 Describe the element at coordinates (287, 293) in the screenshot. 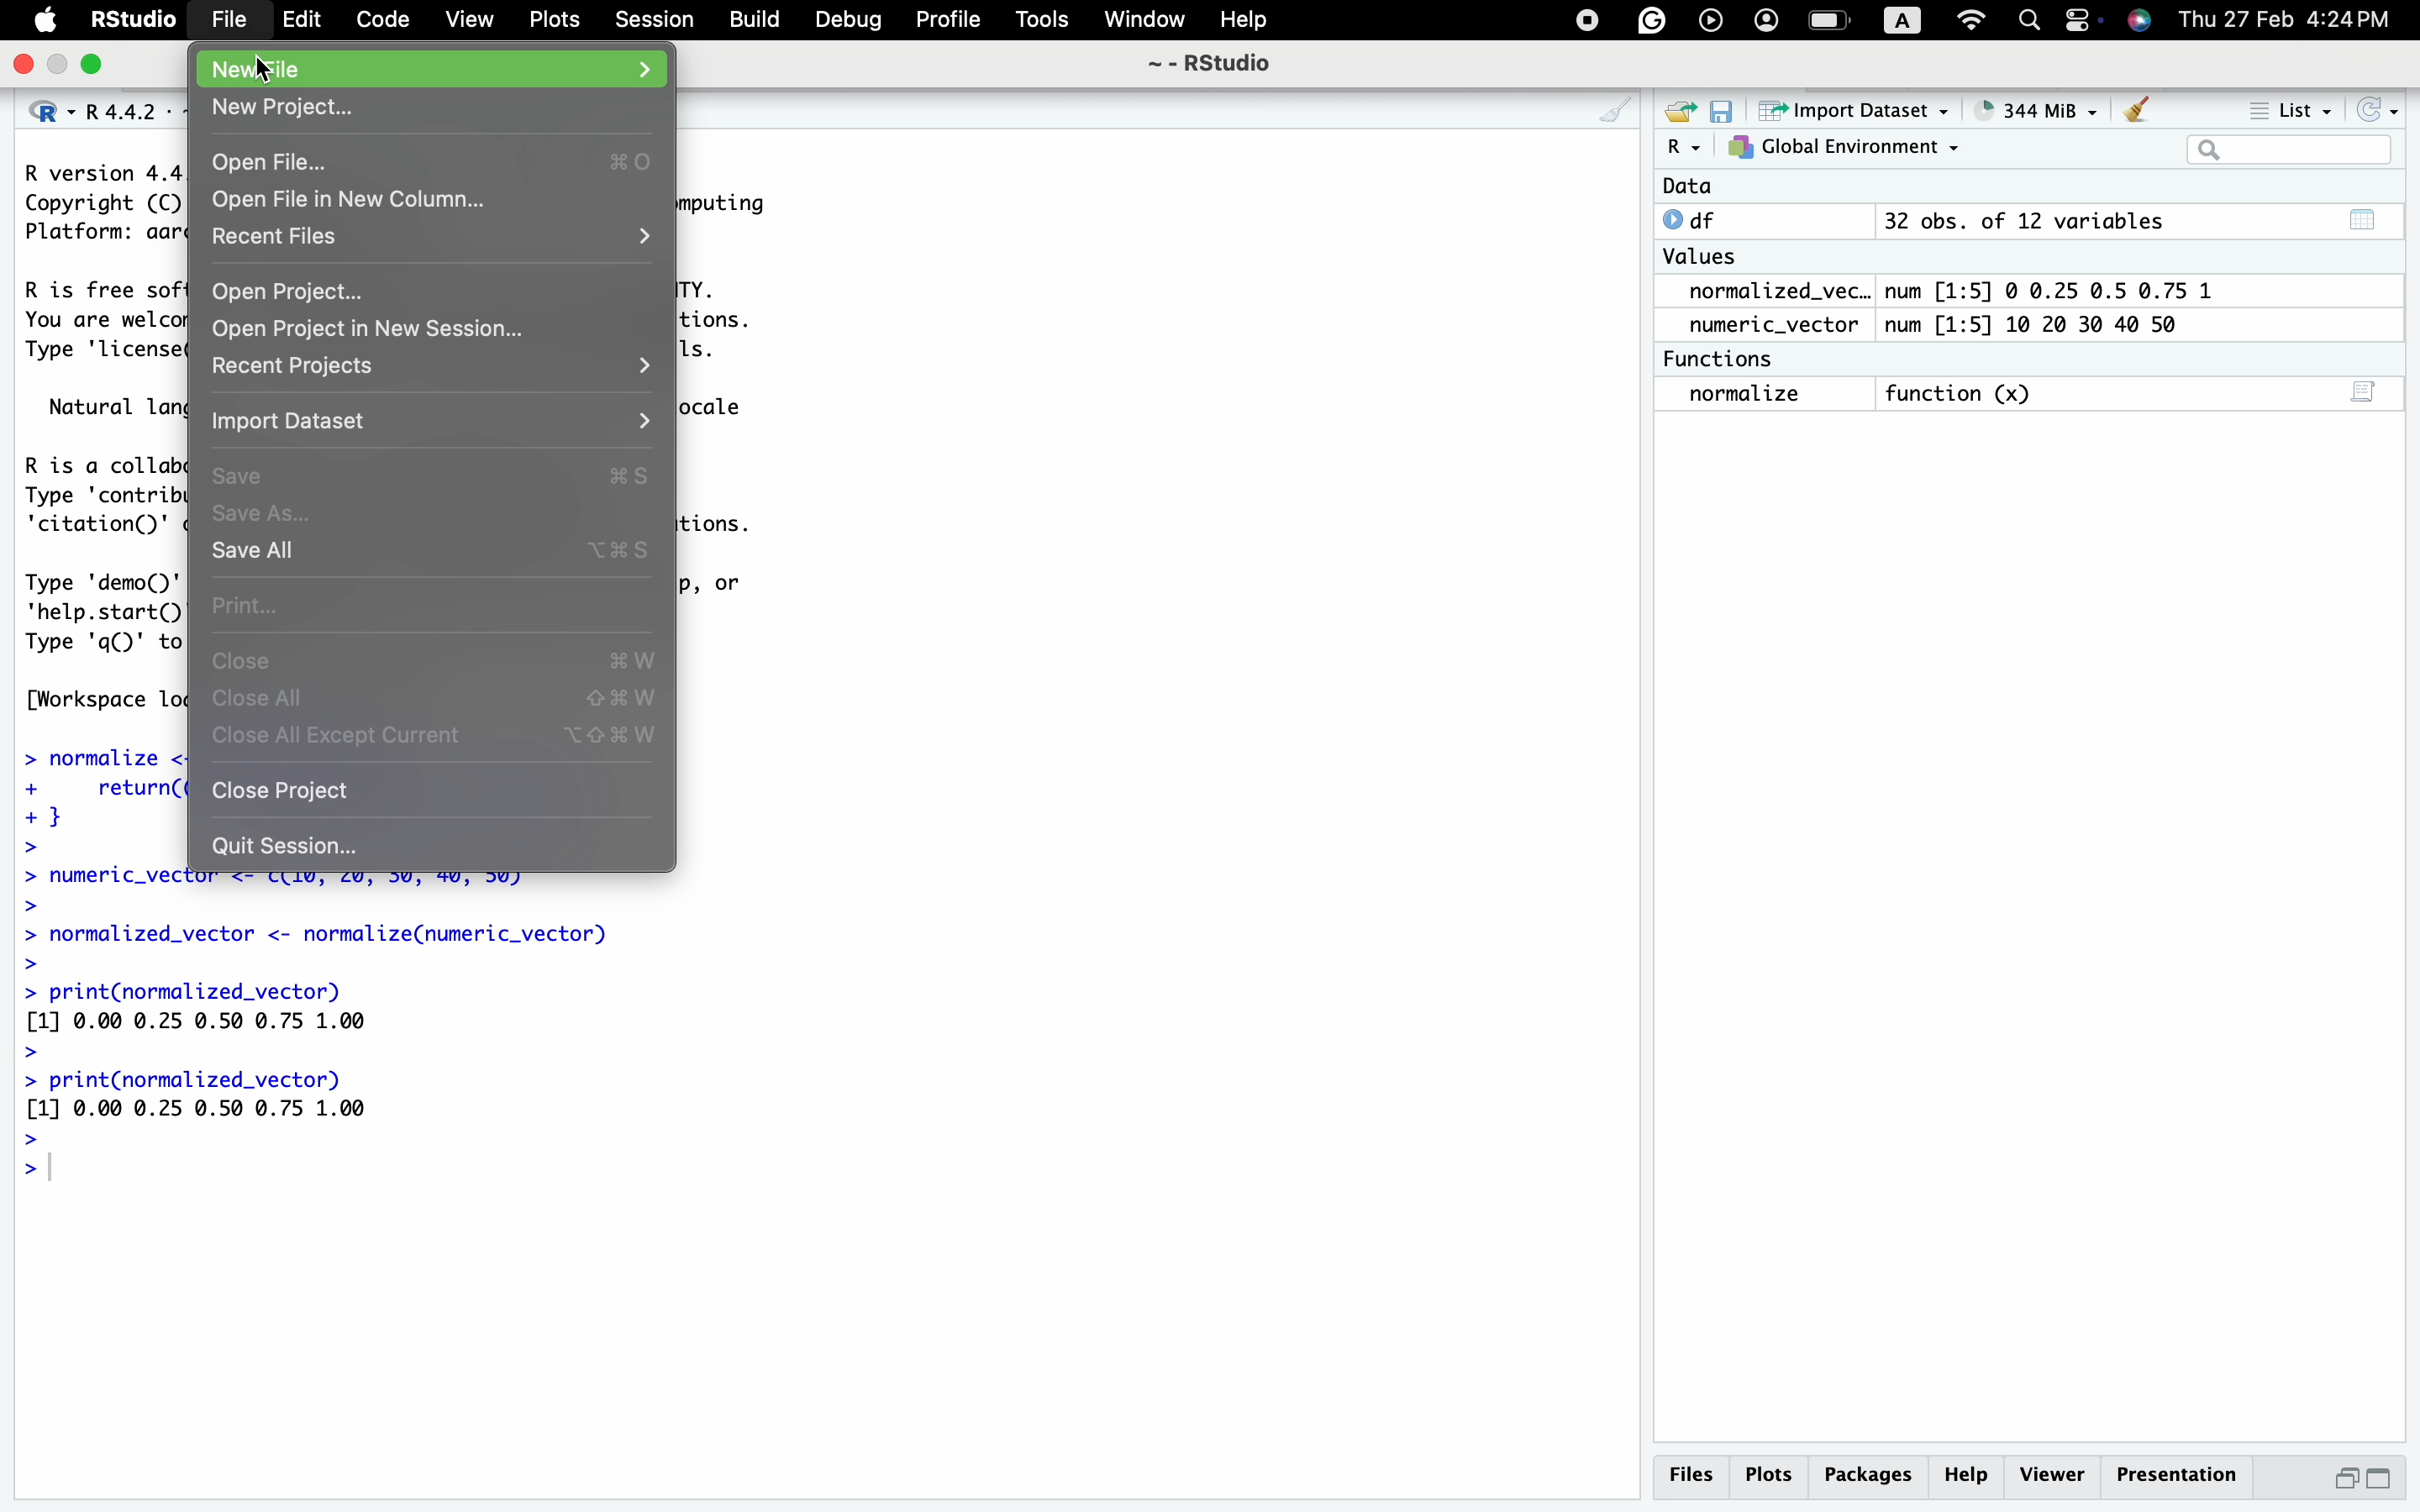

I see `Open Project...` at that location.